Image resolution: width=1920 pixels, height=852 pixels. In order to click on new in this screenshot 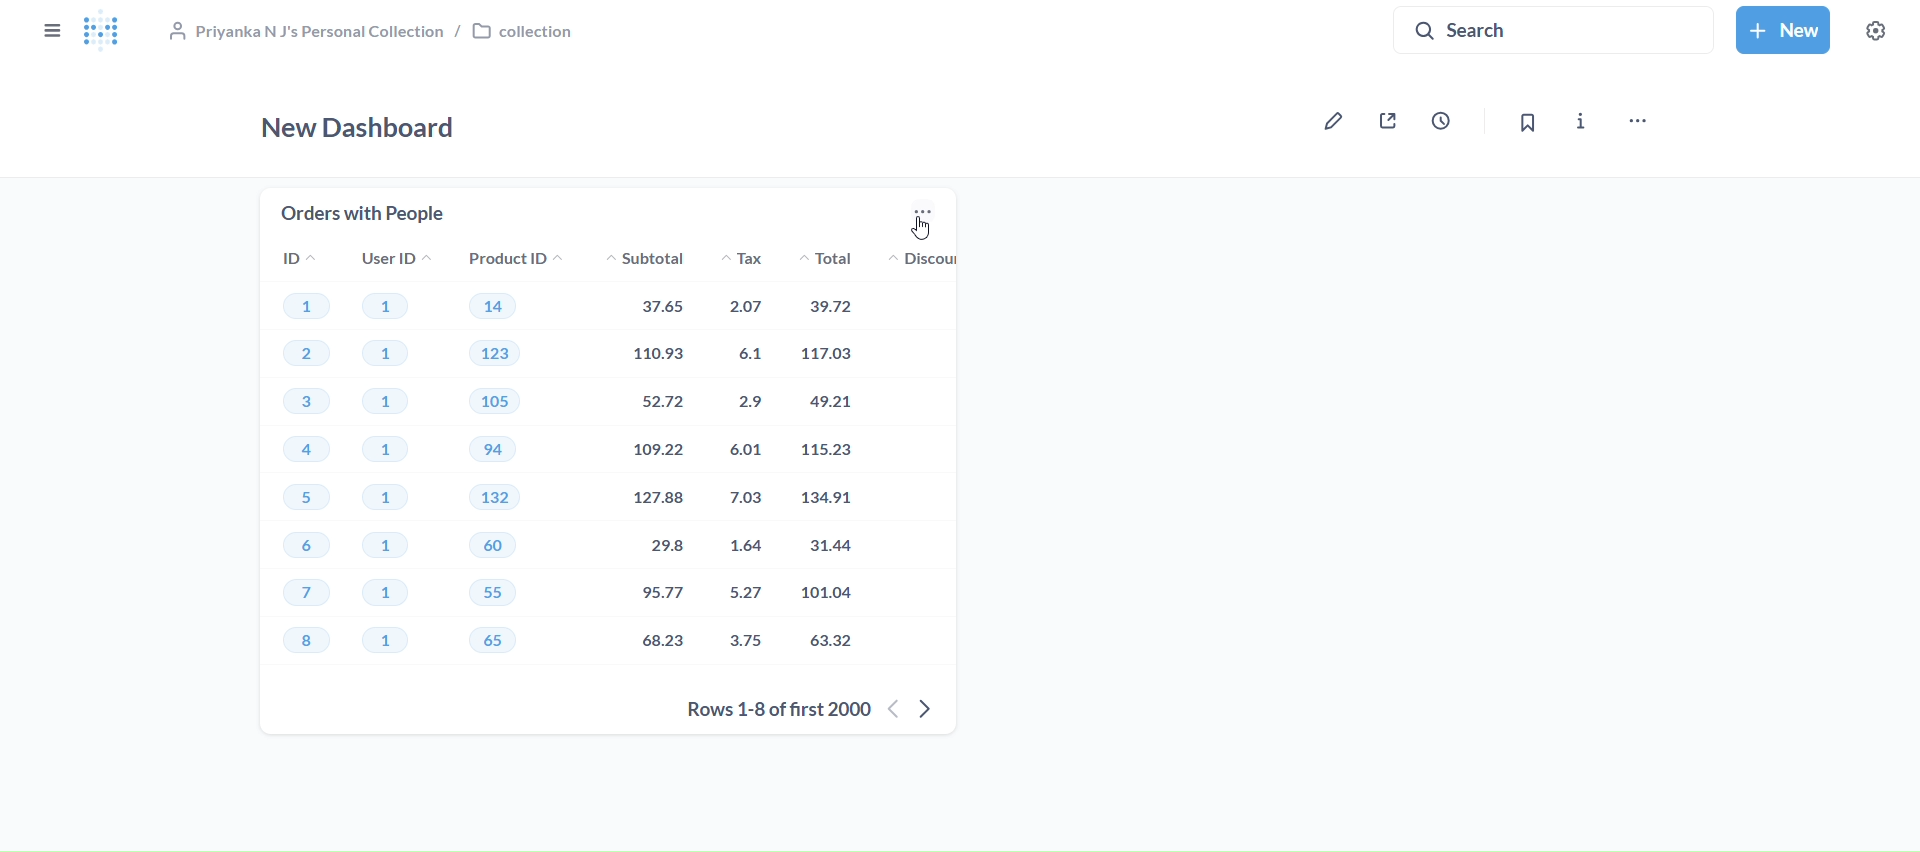, I will do `click(1780, 30)`.